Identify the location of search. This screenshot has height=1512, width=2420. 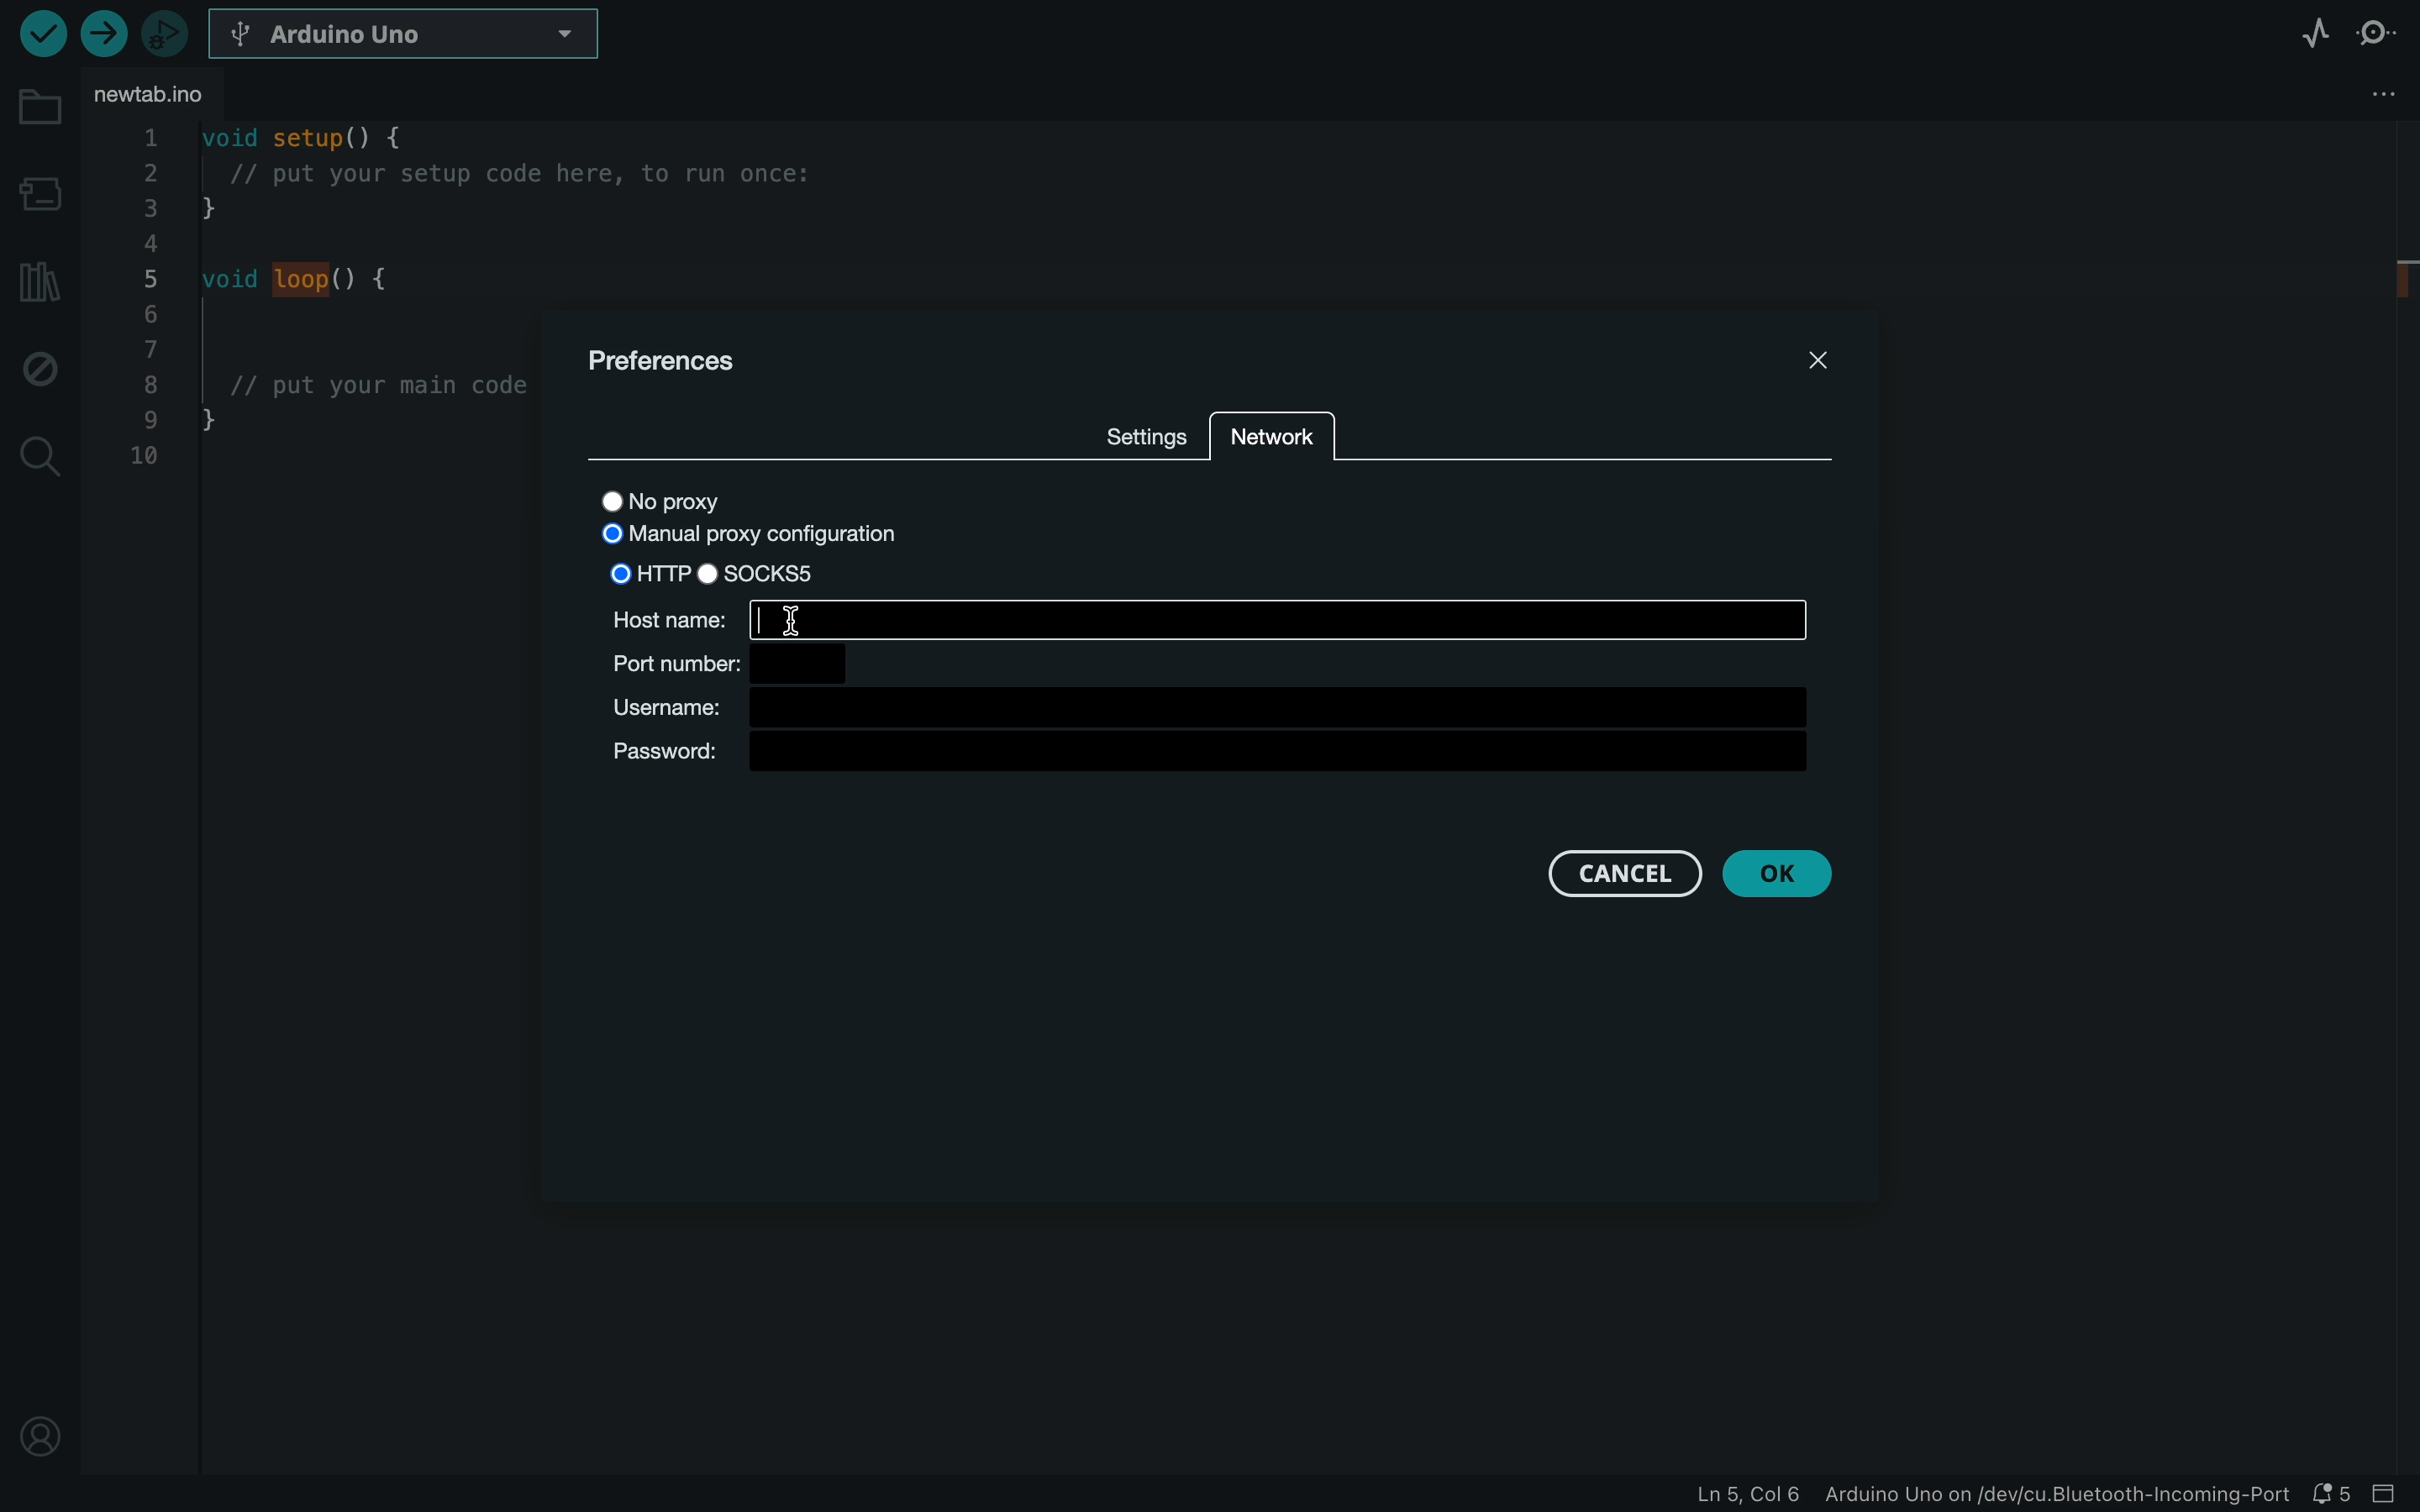
(37, 455).